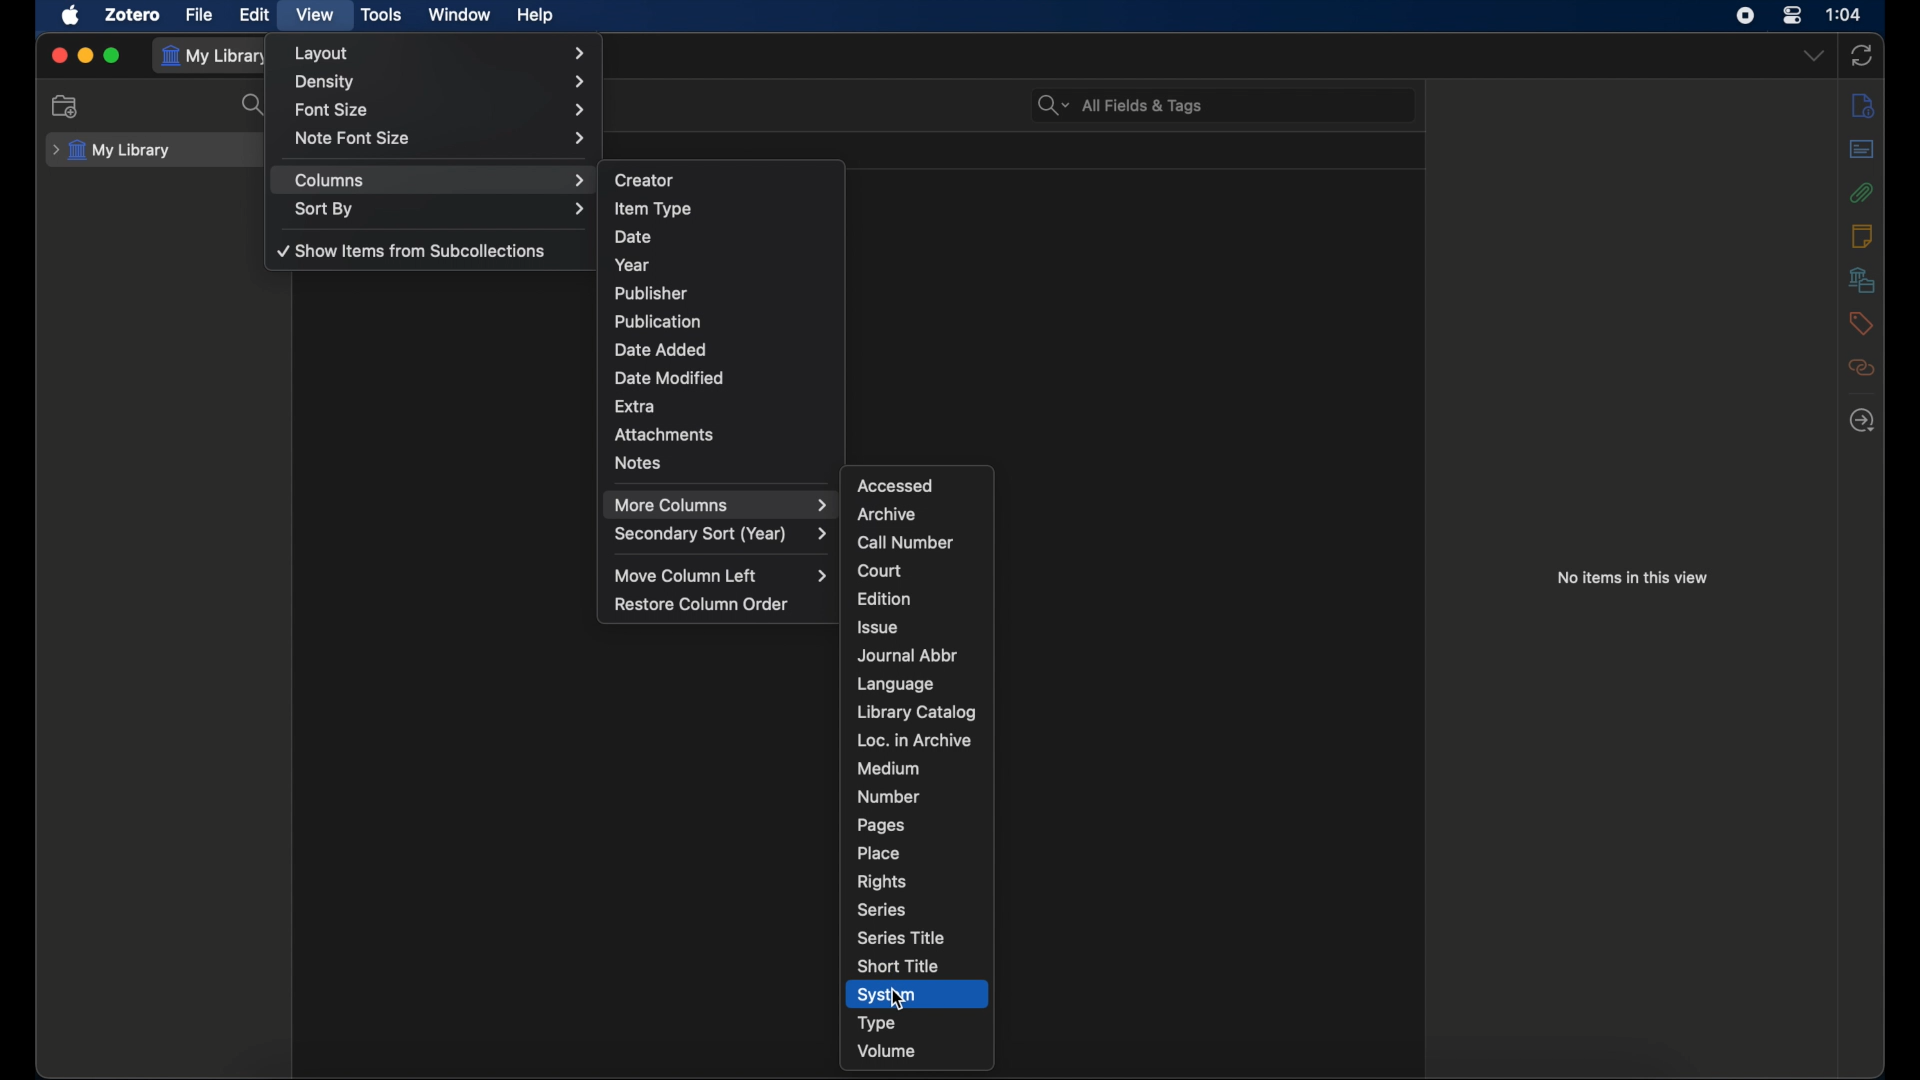 This screenshot has width=1920, height=1080. Describe the element at coordinates (413, 250) in the screenshot. I see `show items from subollections` at that location.